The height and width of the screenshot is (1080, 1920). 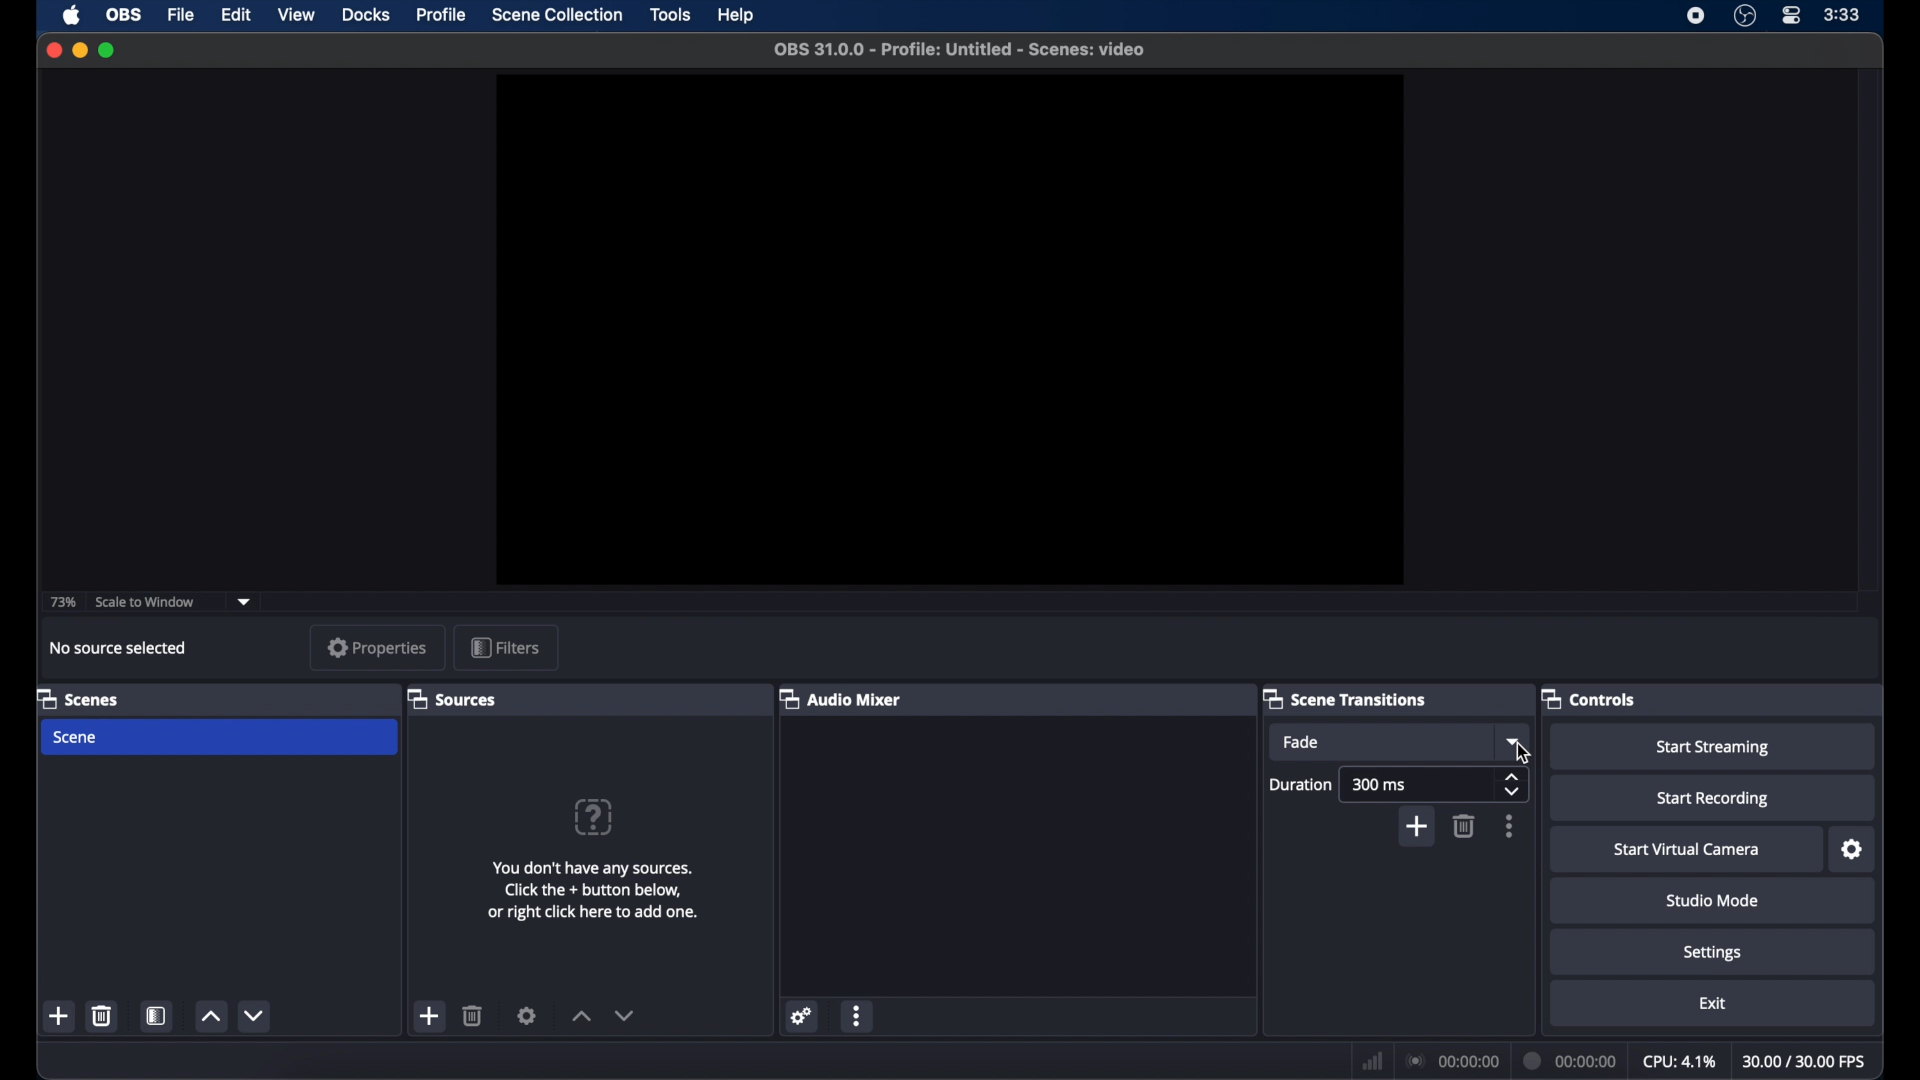 I want to click on duration, so click(x=1301, y=784).